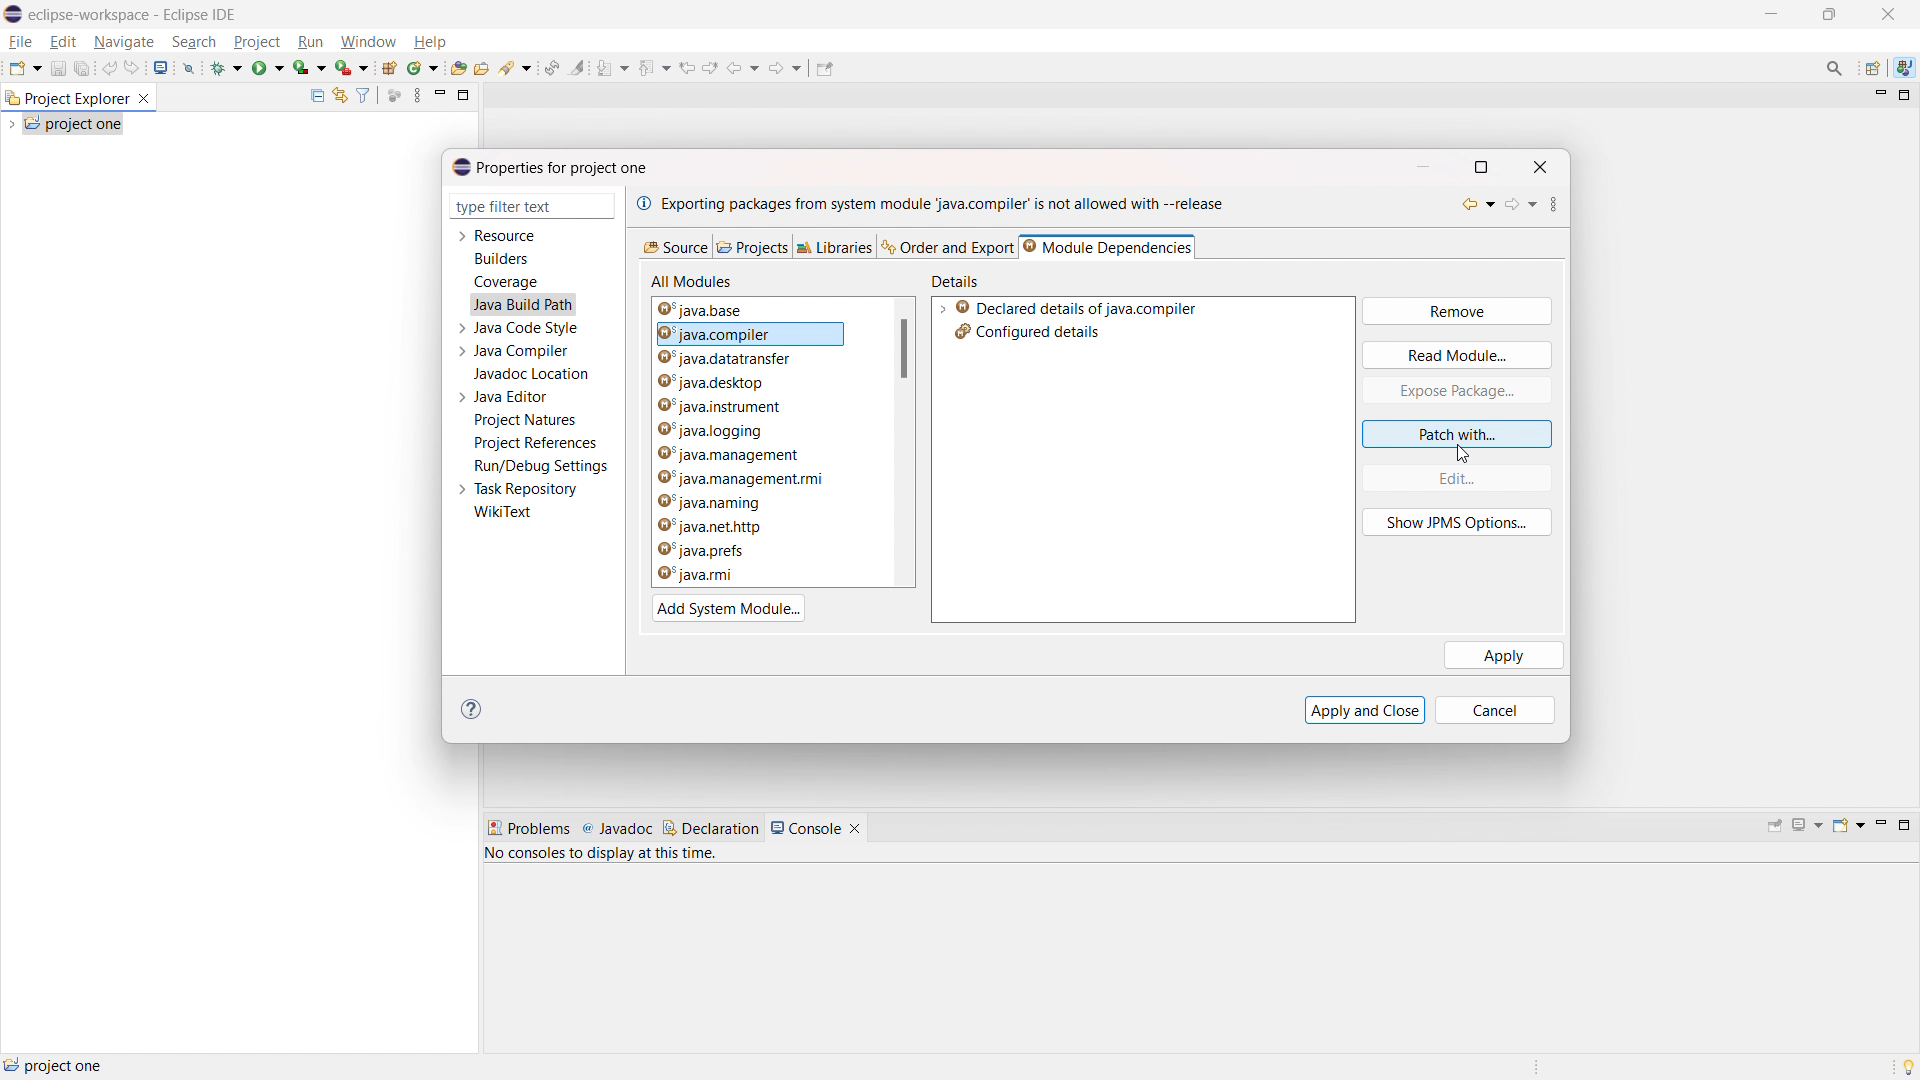  I want to click on maximize, so click(1770, 14).